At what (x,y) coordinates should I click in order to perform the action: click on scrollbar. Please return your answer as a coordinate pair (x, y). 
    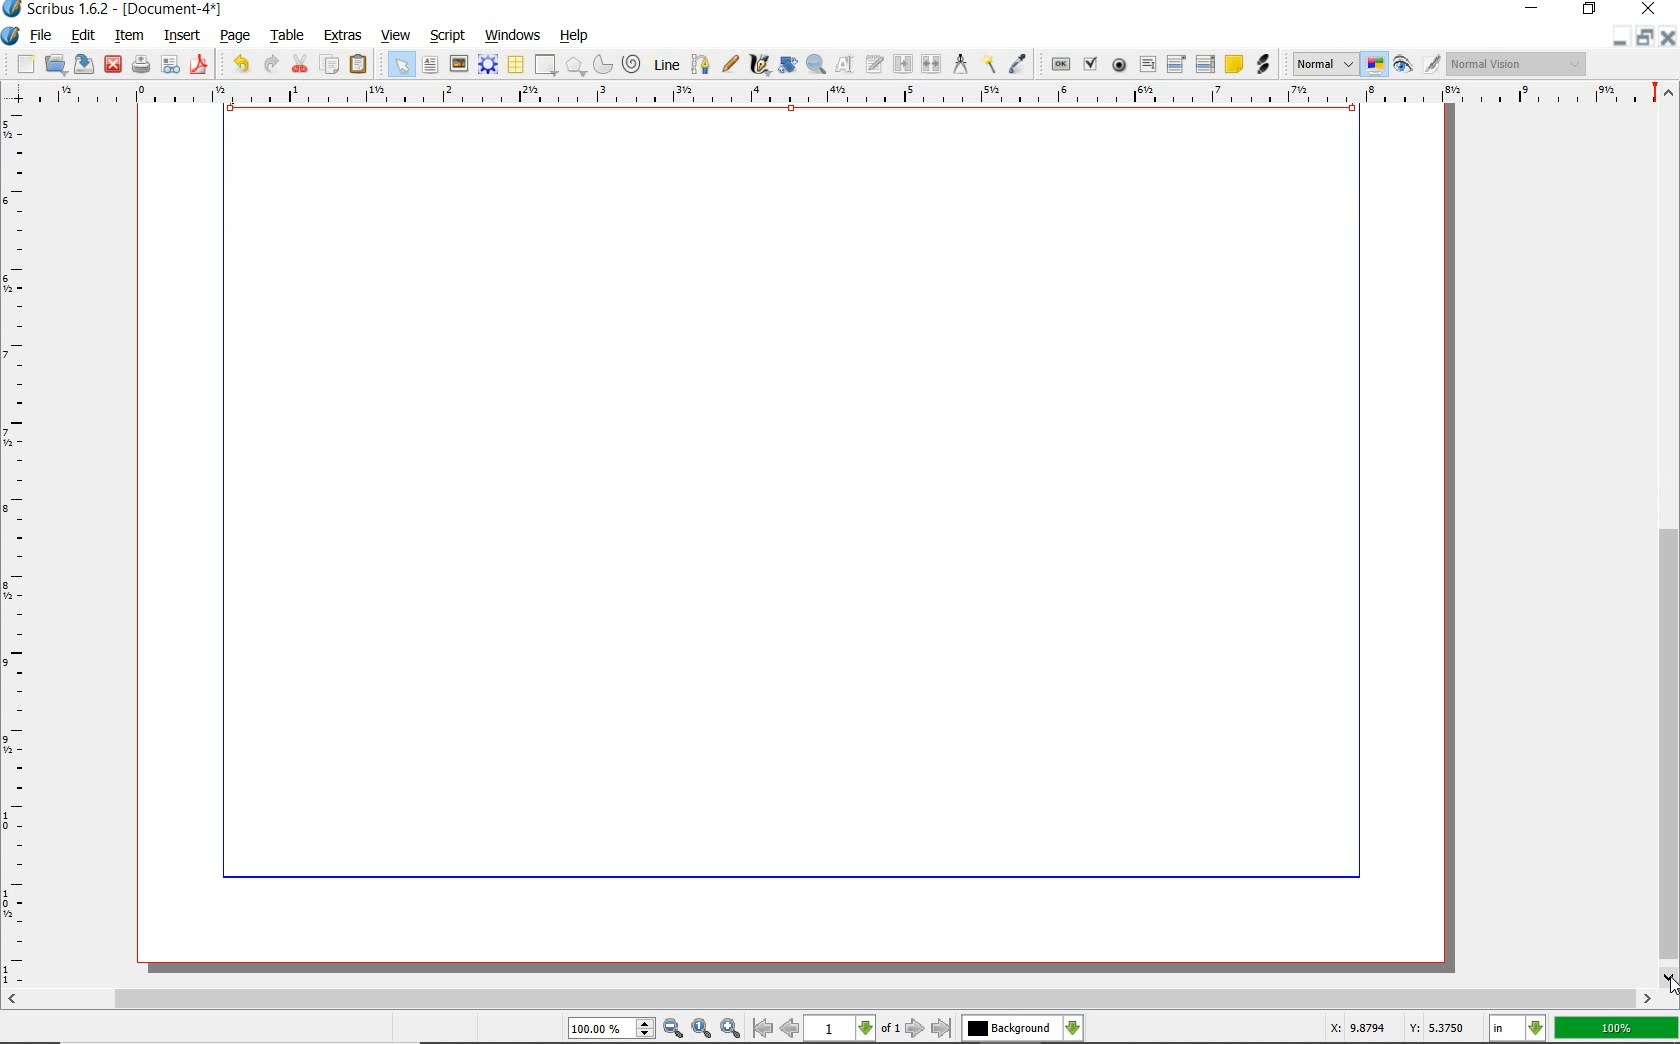
    Looking at the image, I should click on (1668, 535).